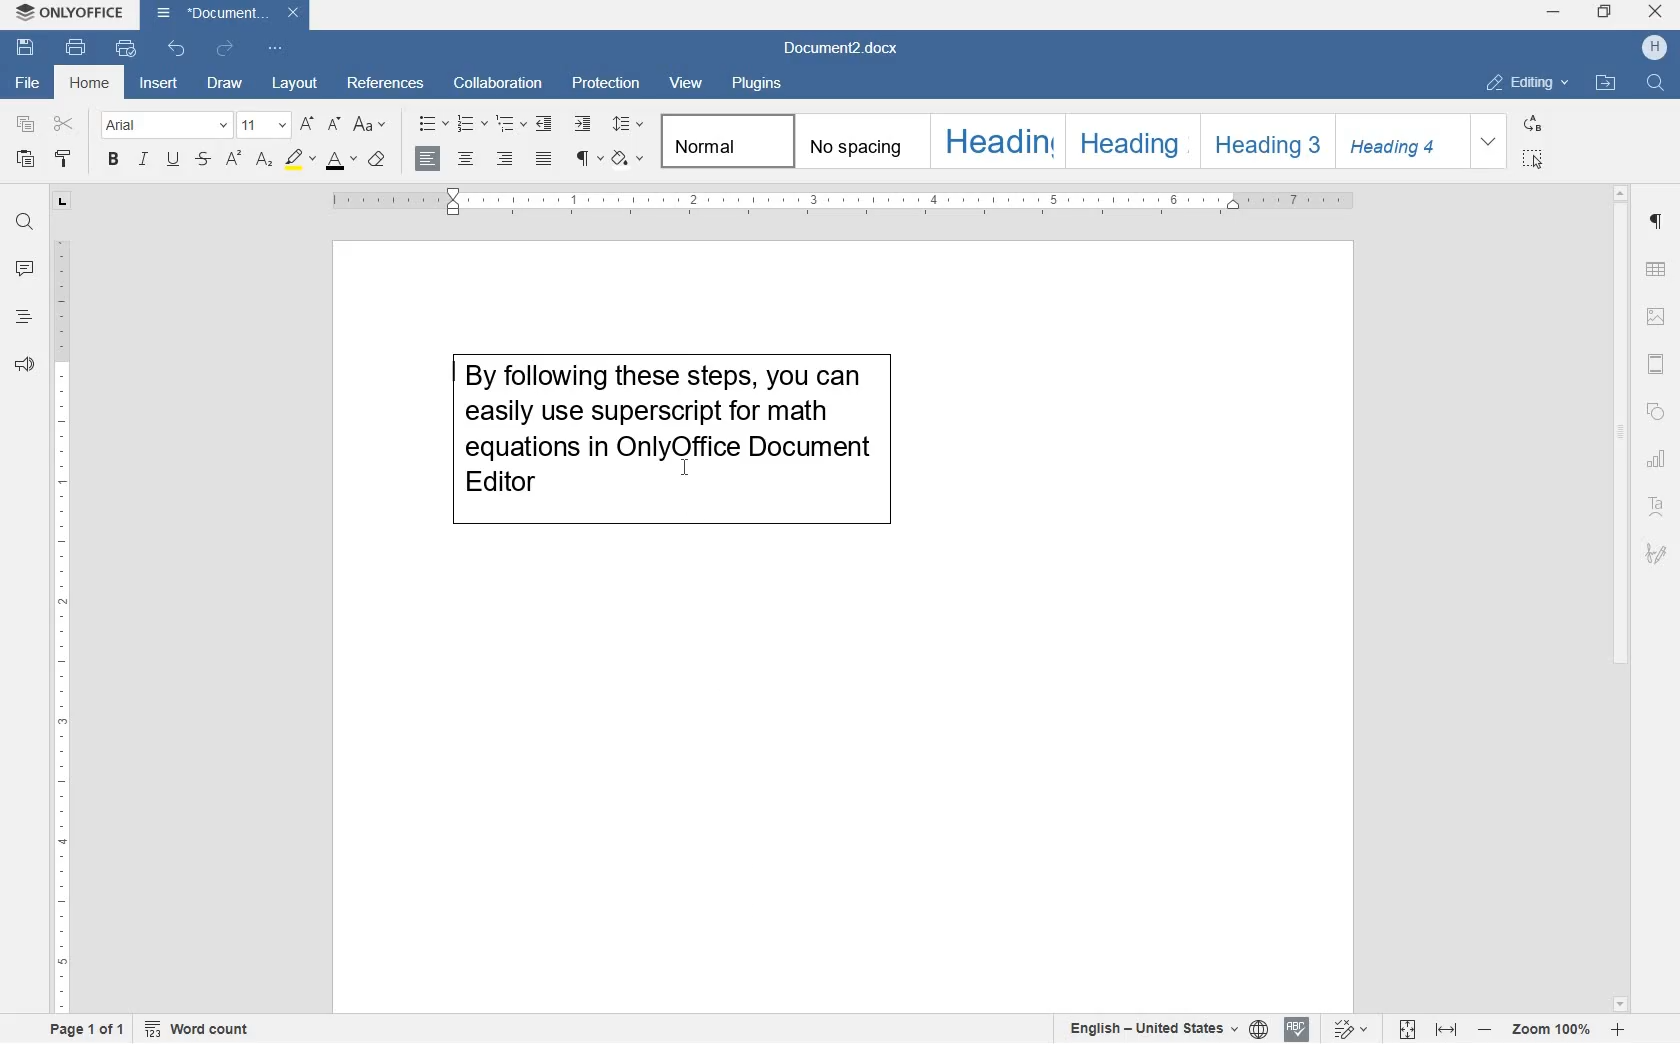  What do you see at coordinates (1263, 141) in the screenshot?
I see `HEADING 3` at bounding box center [1263, 141].